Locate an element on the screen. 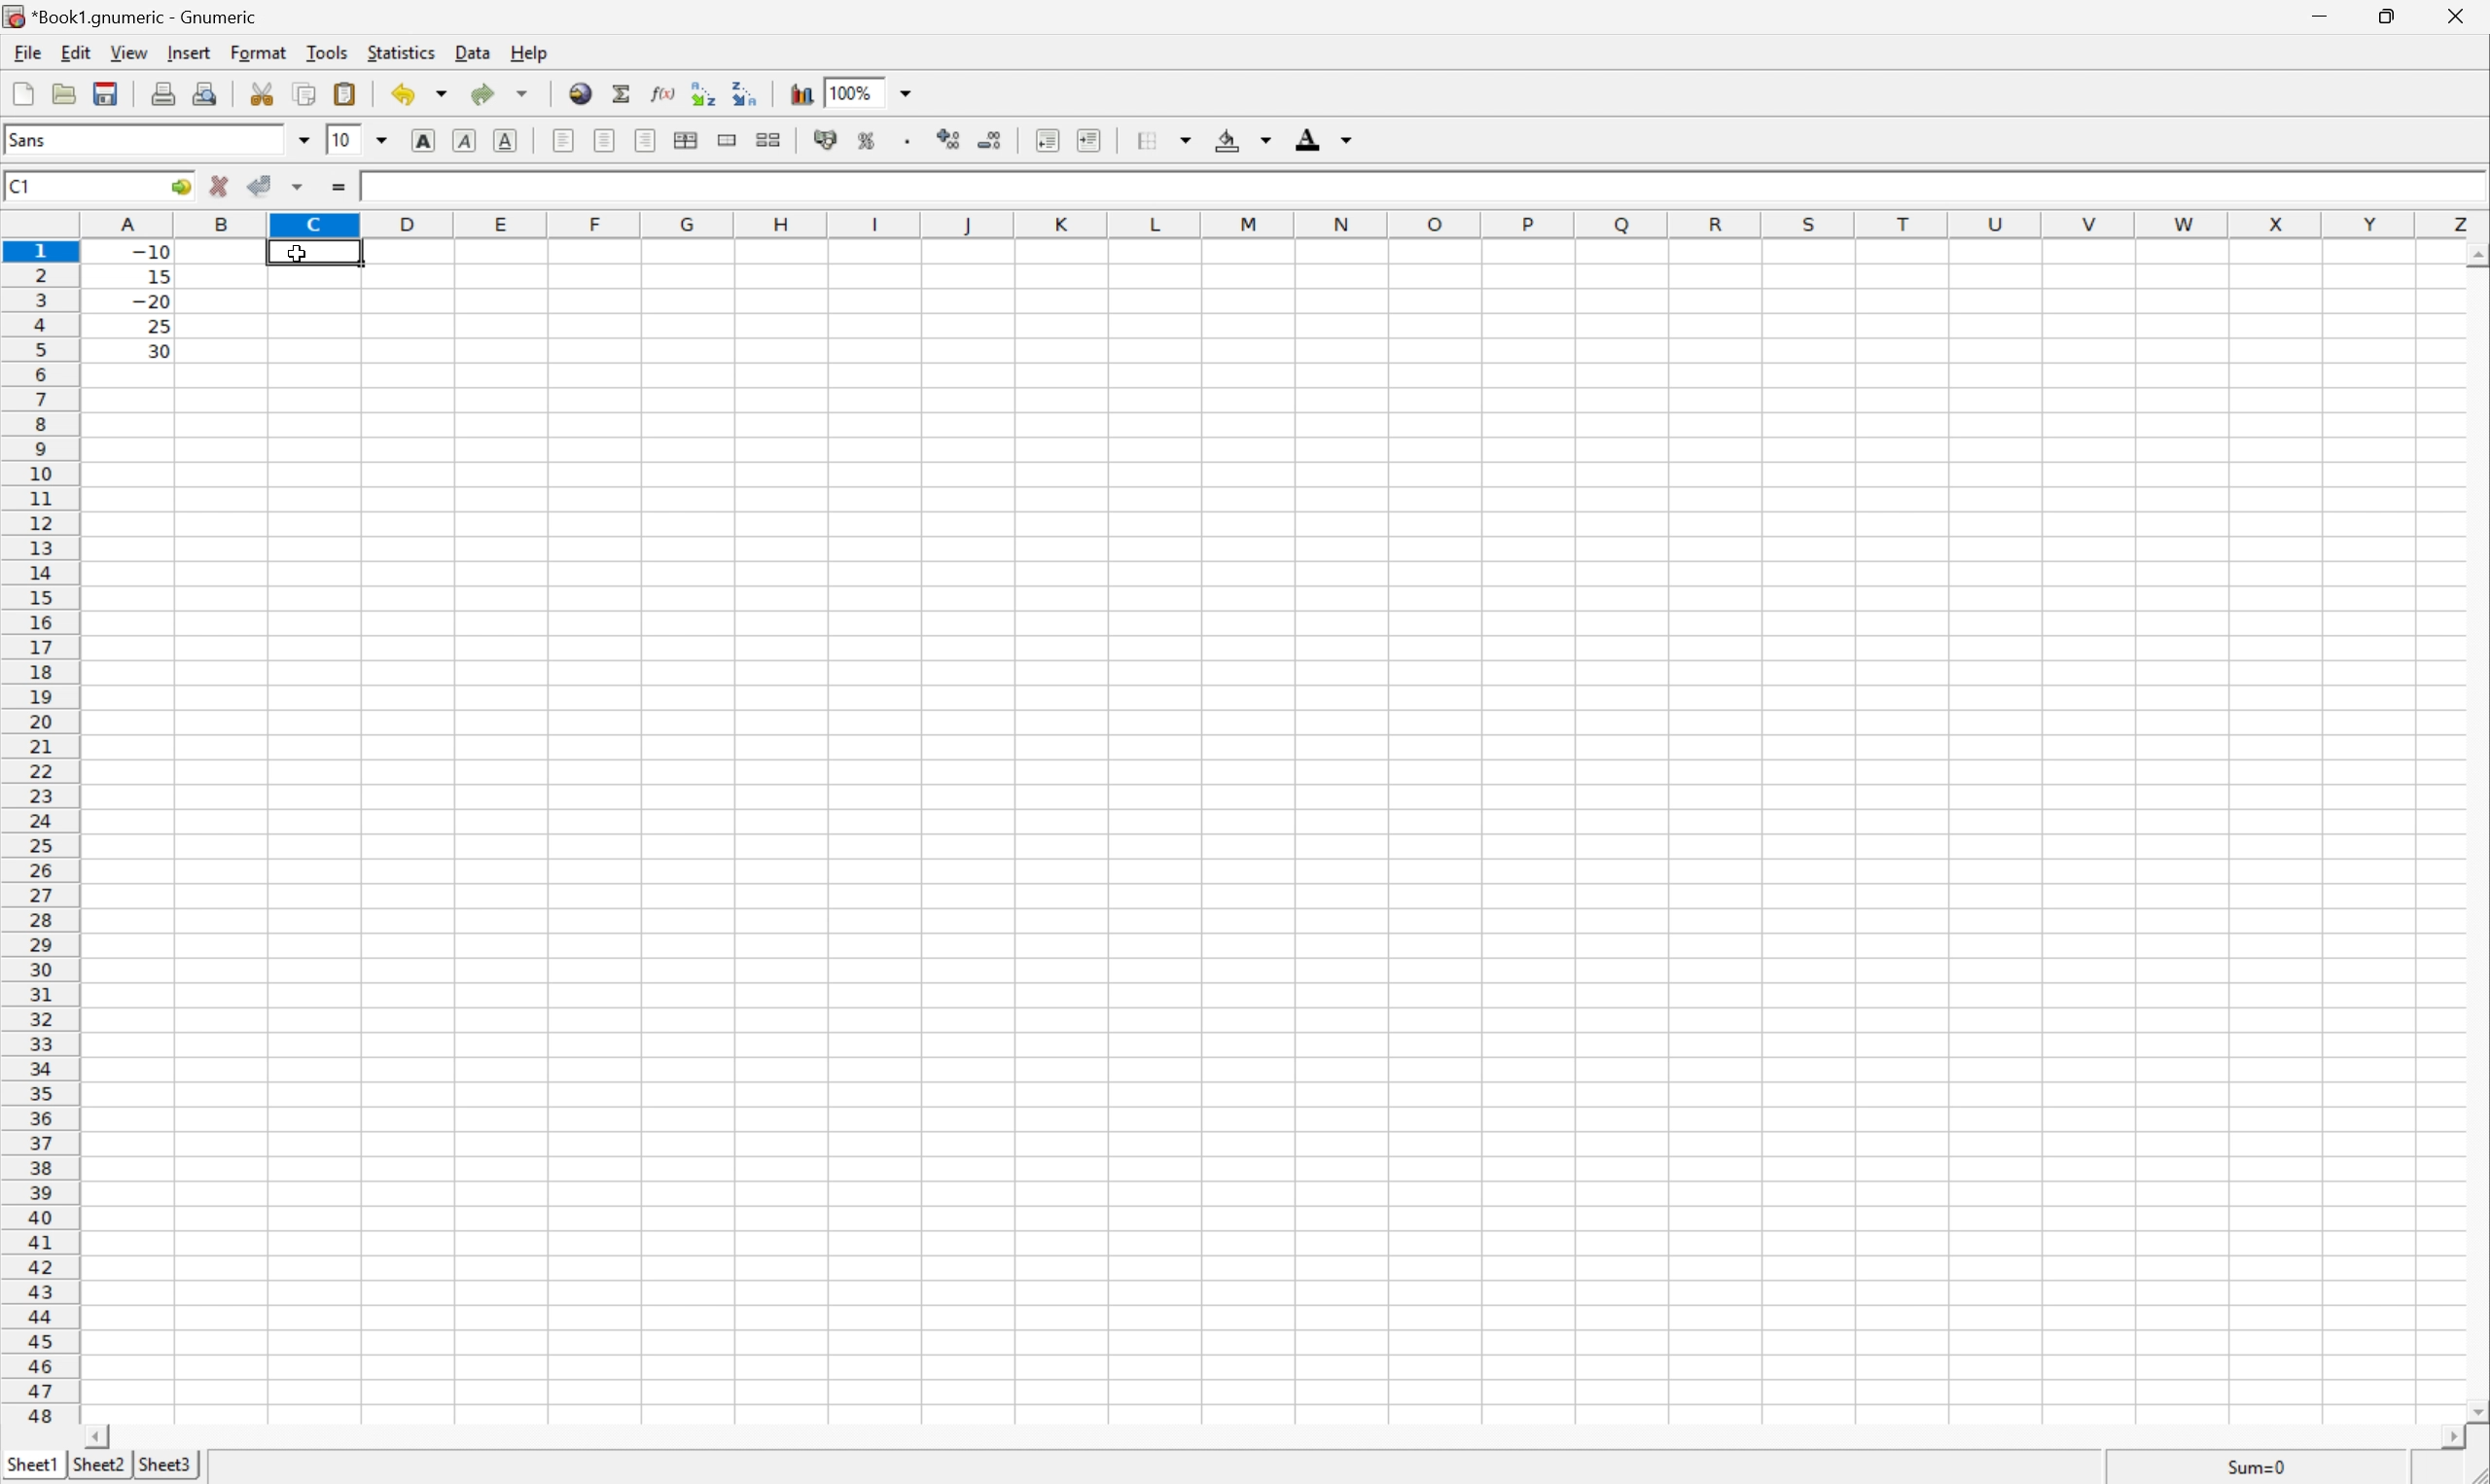 The height and width of the screenshot is (1484, 2490). decrease Indent, and align the content to the left is located at coordinates (1046, 140).